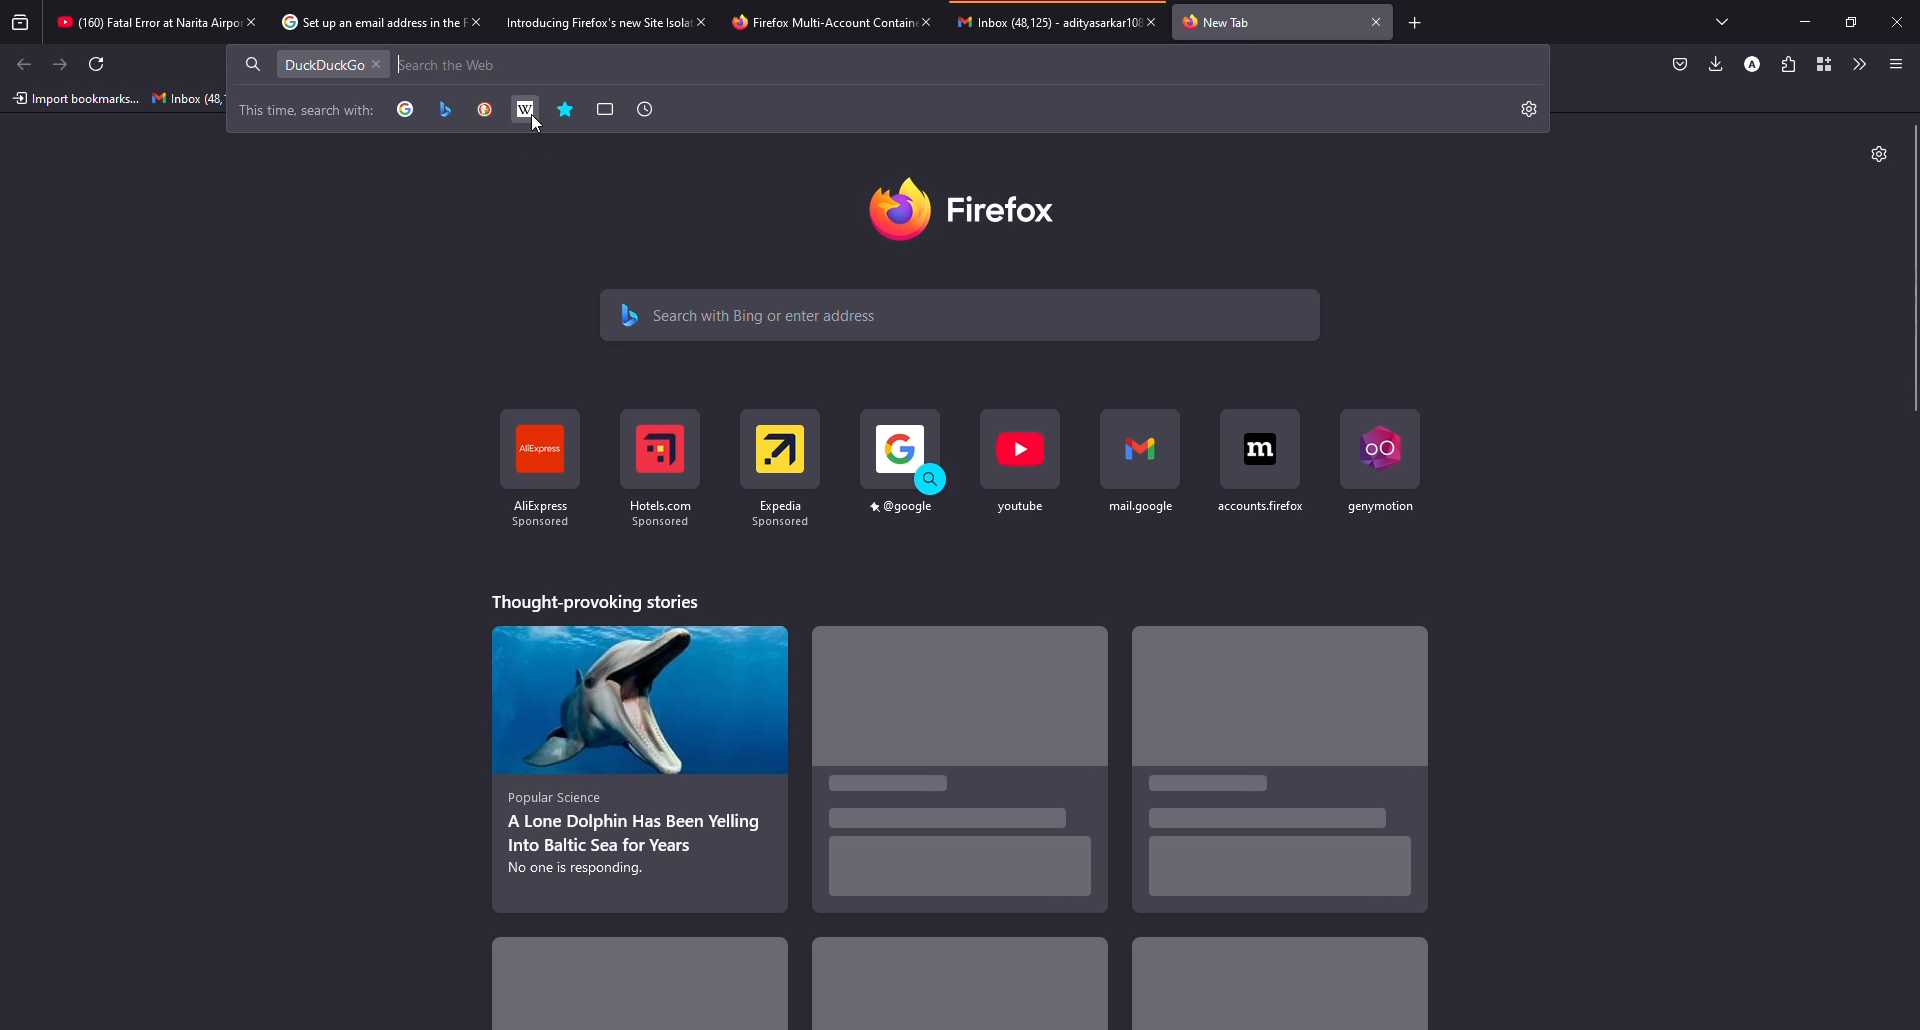 The image size is (1920, 1030). I want to click on stories, so click(1284, 772).